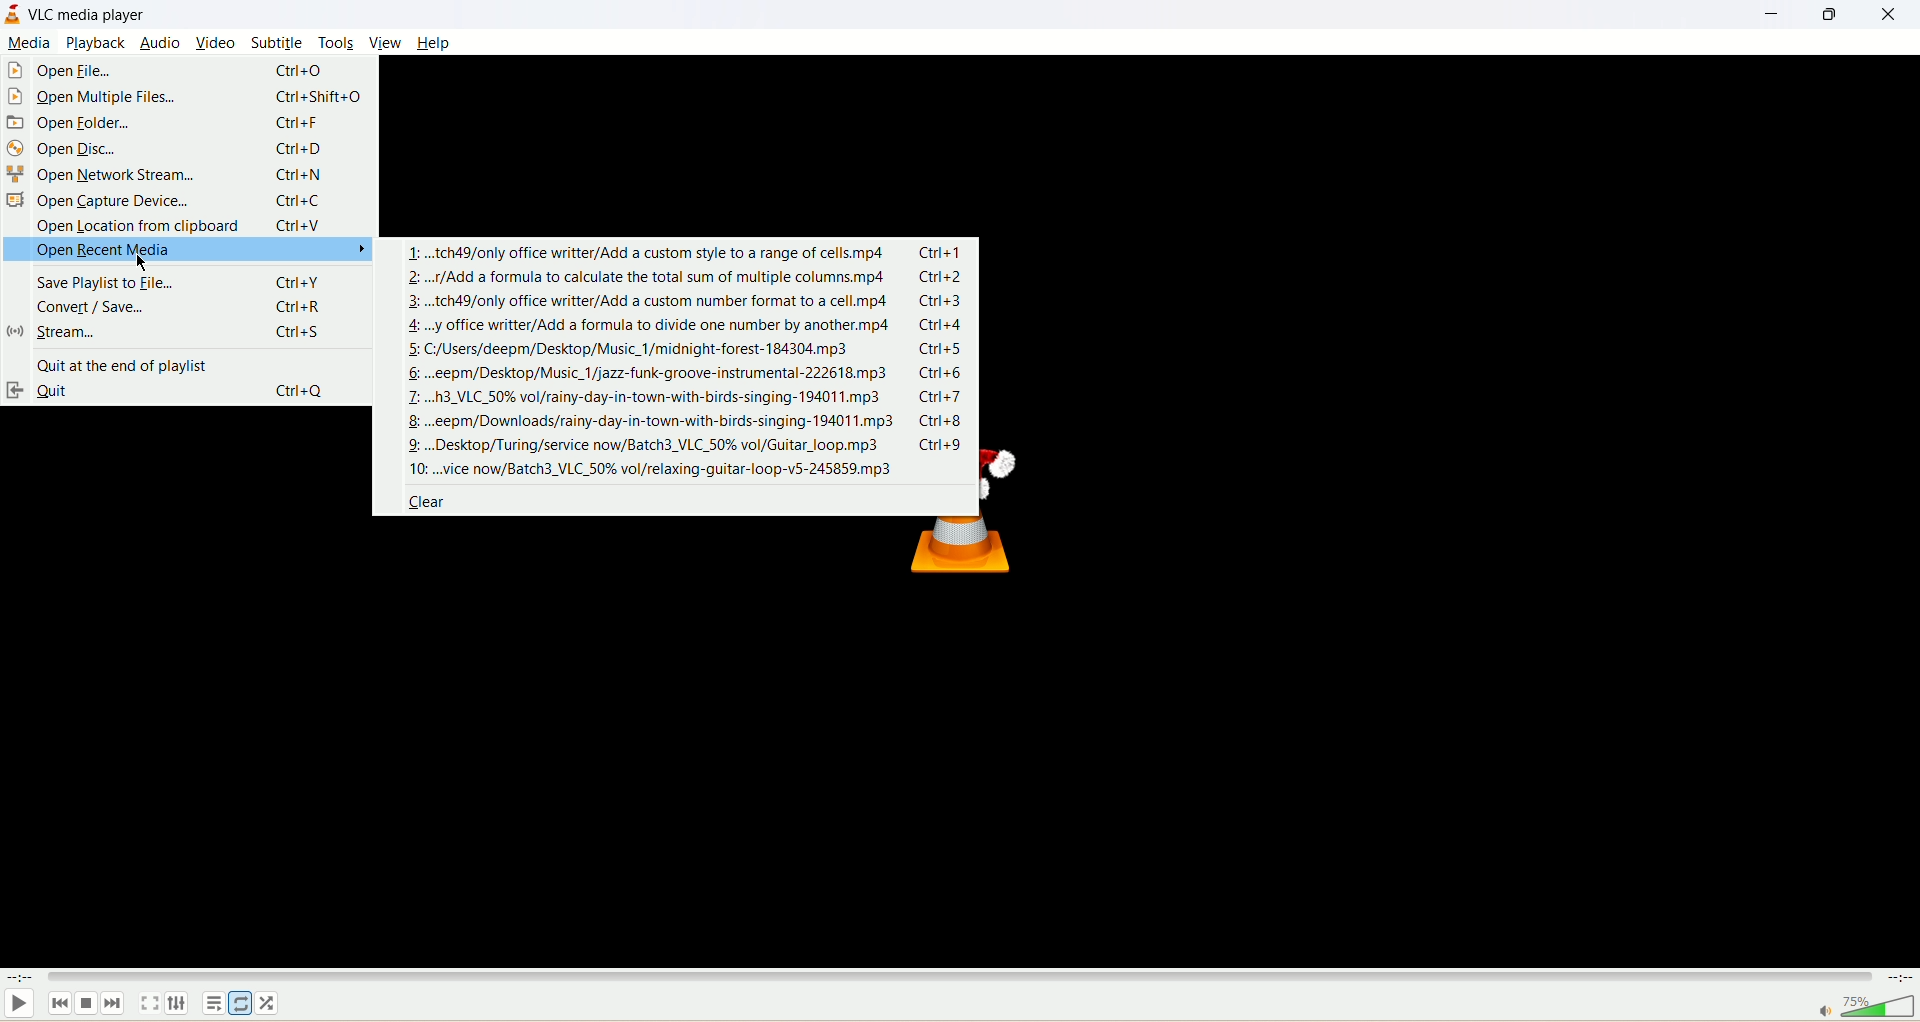 The width and height of the screenshot is (1920, 1022). I want to click on 7: ...h3_VLC_50% vol/rainy-day-in-town-with-birds-singing-194011.mp3, so click(650, 396).